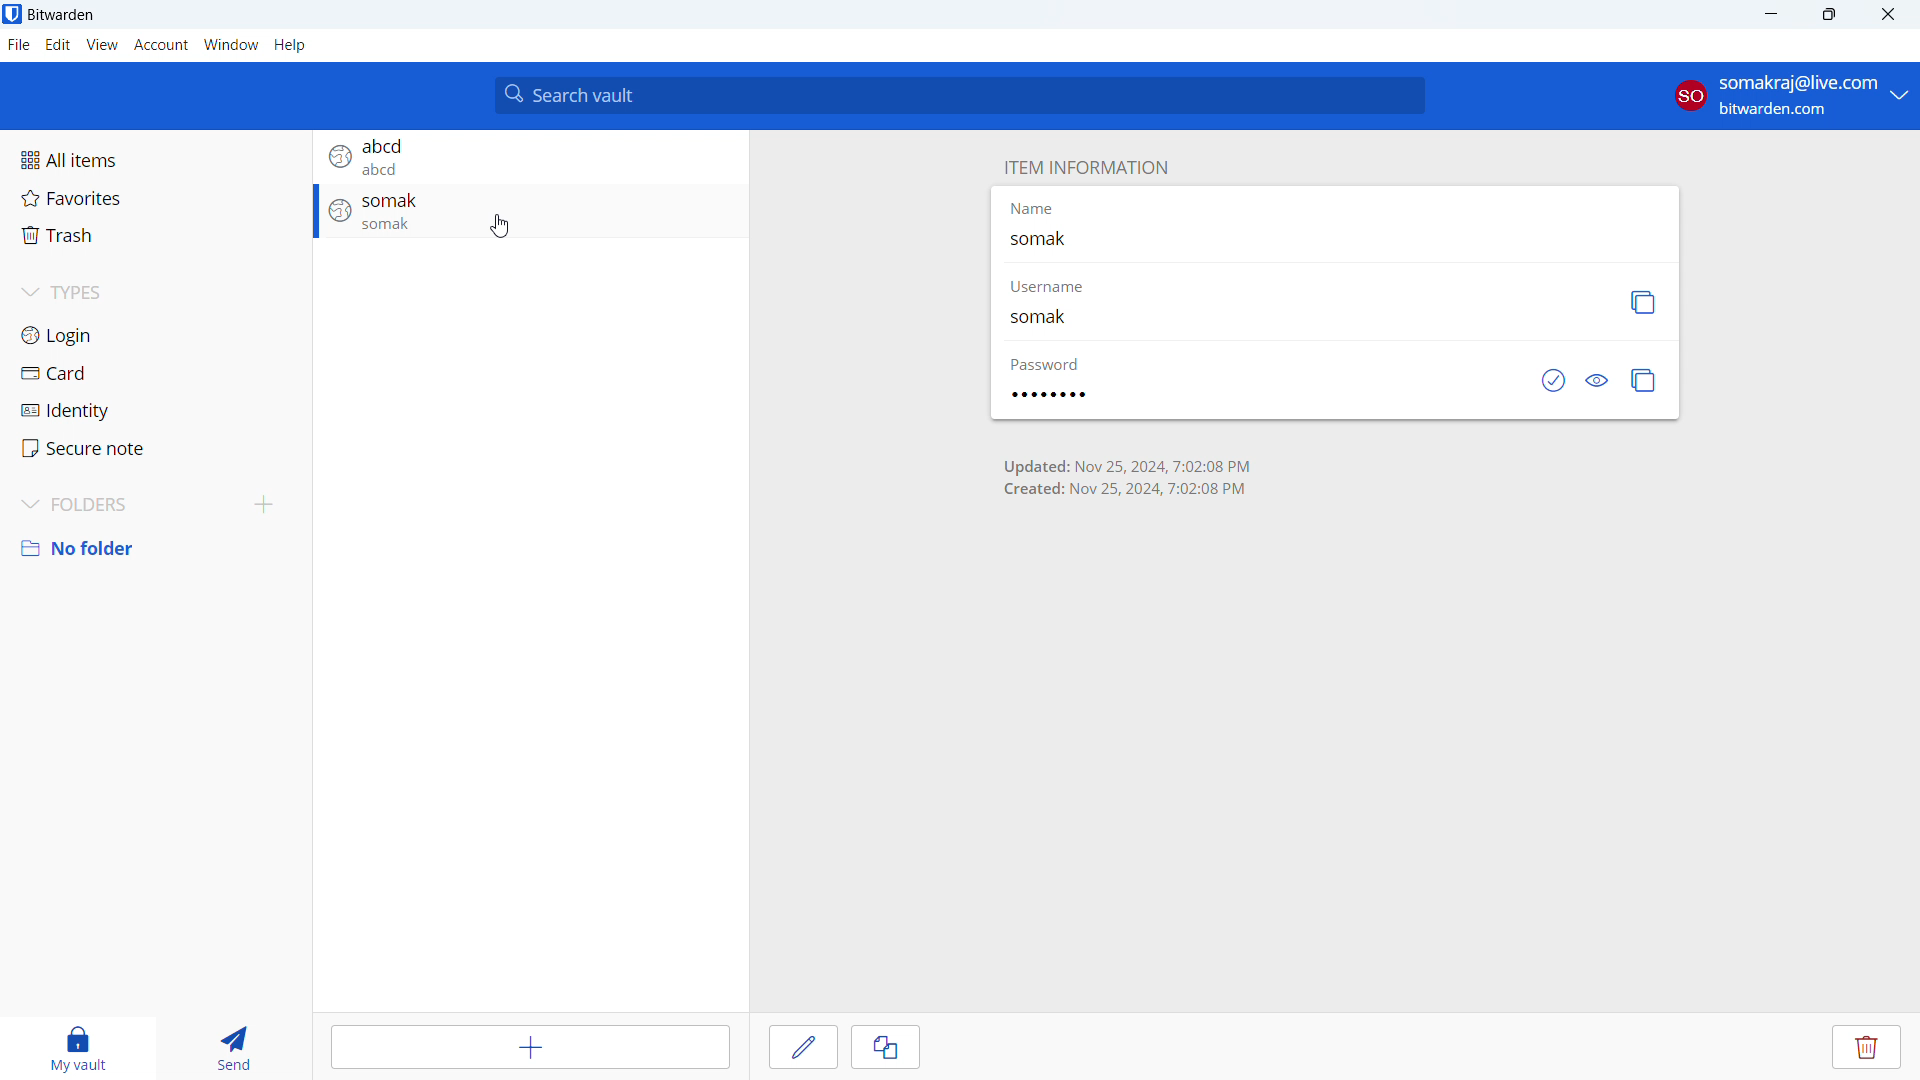 This screenshot has width=1920, height=1080. What do you see at coordinates (156, 336) in the screenshot?
I see `login` at bounding box center [156, 336].